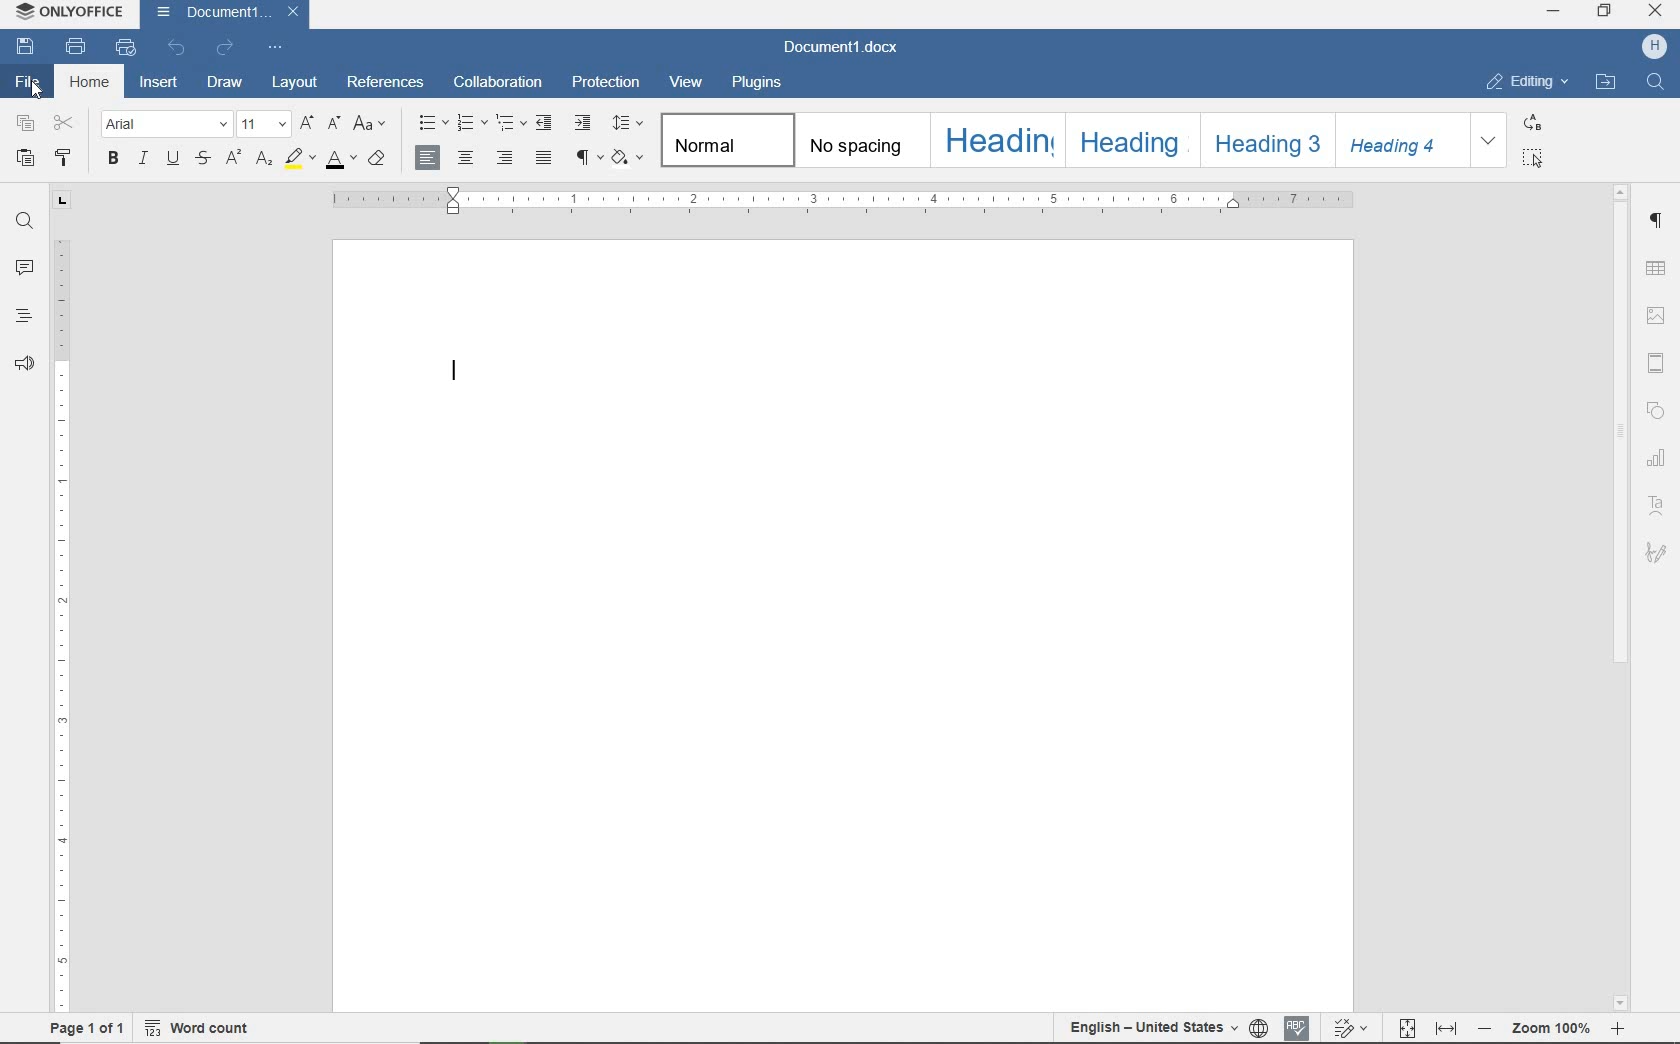 The image size is (1680, 1044). Describe the element at coordinates (1658, 221) in the screenshot. I see `paragraph settings` at that location.